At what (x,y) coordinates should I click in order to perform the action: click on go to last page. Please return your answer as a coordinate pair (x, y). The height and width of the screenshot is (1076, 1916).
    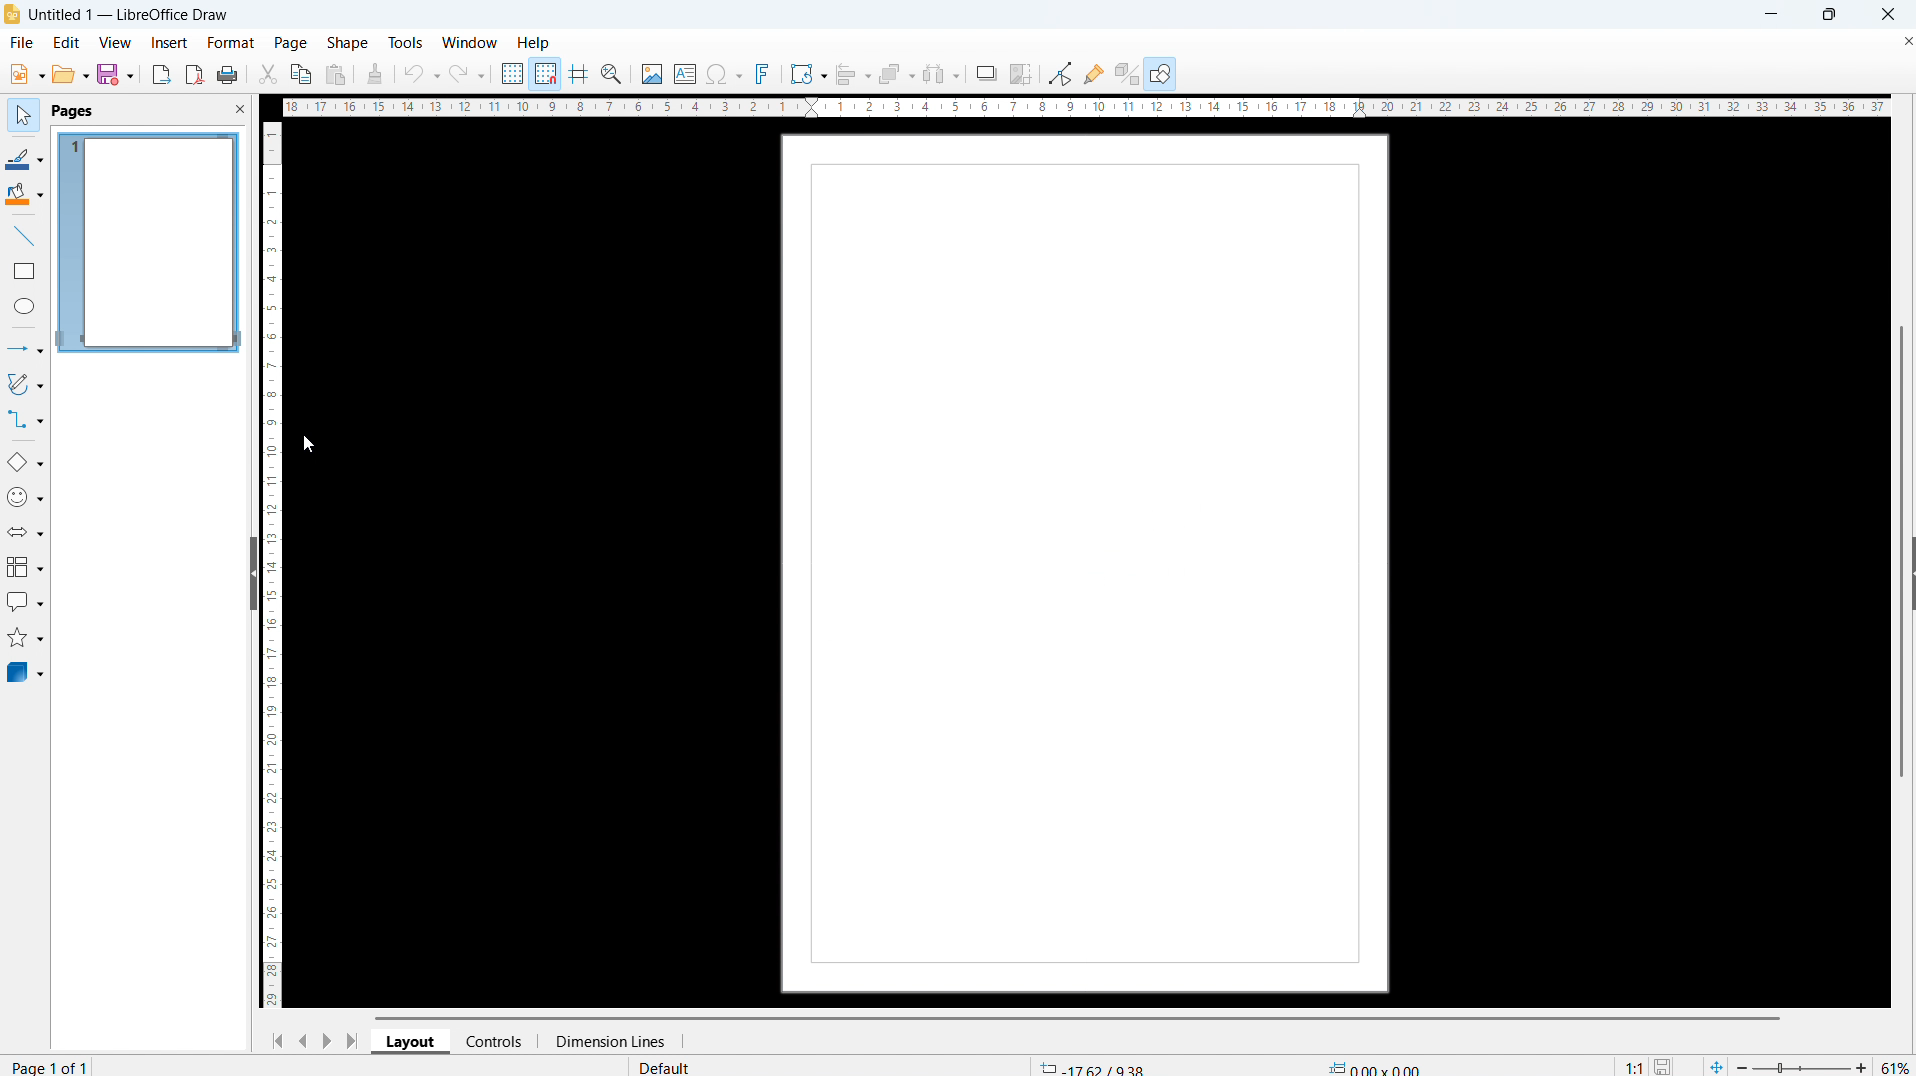
    Looking at the image, I should click on (352, 1040).